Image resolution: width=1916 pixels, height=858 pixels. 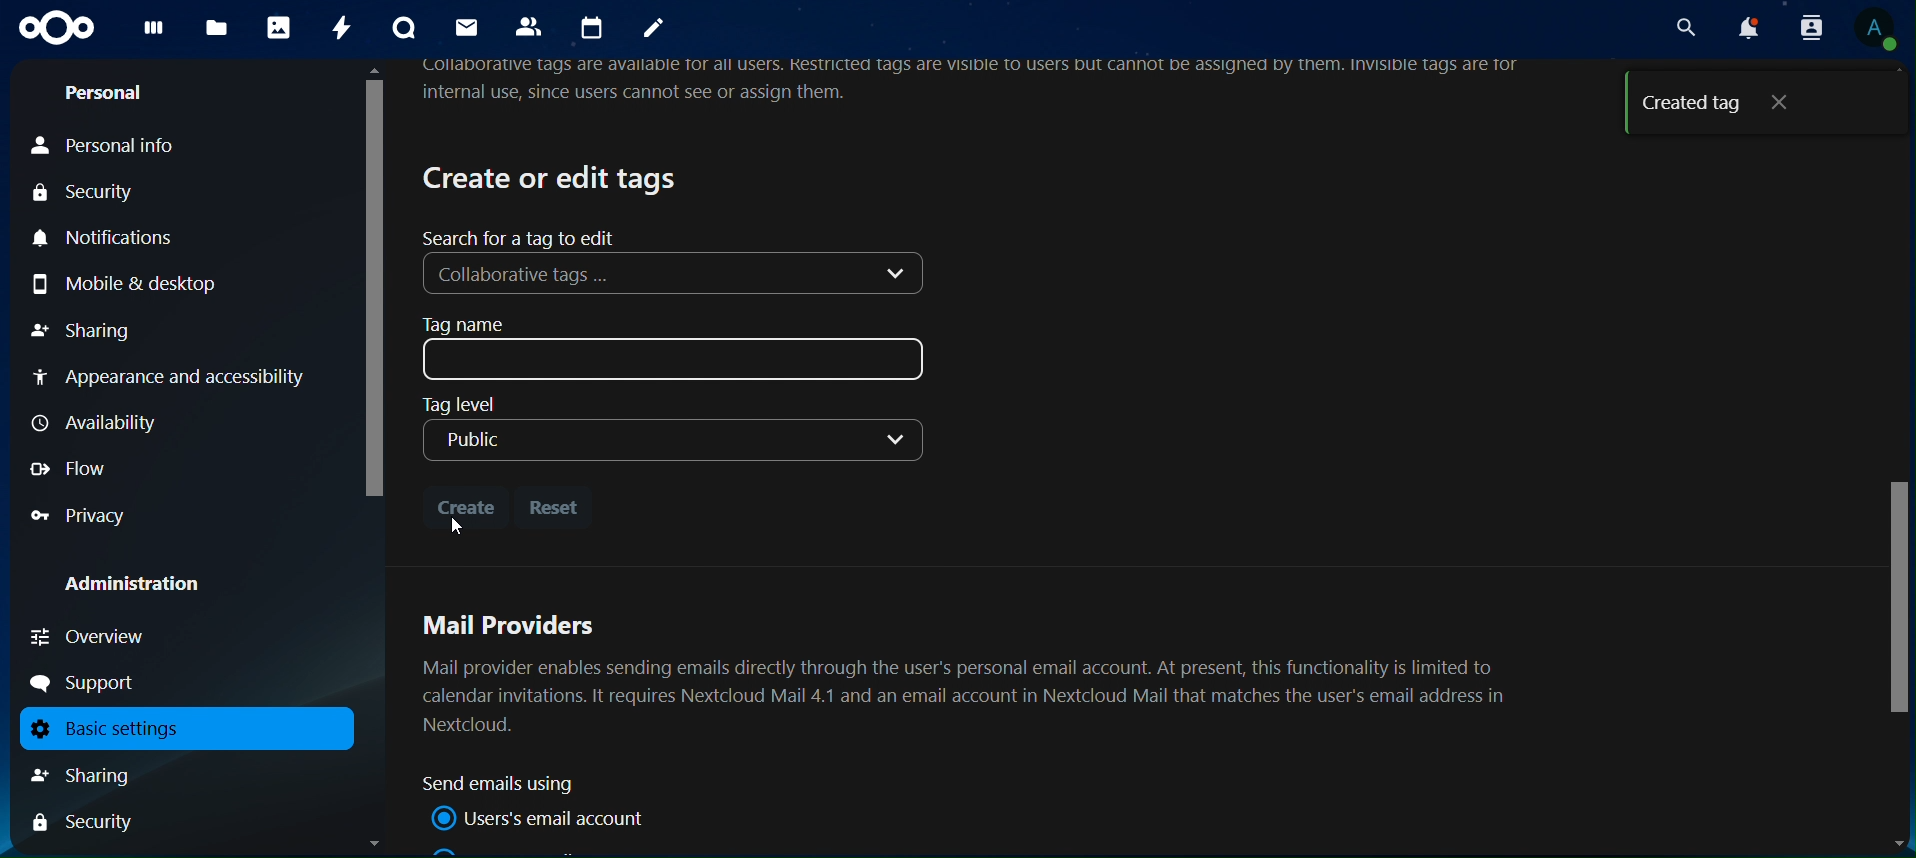 I want to click on user mail account, so click(x=544, y=818).